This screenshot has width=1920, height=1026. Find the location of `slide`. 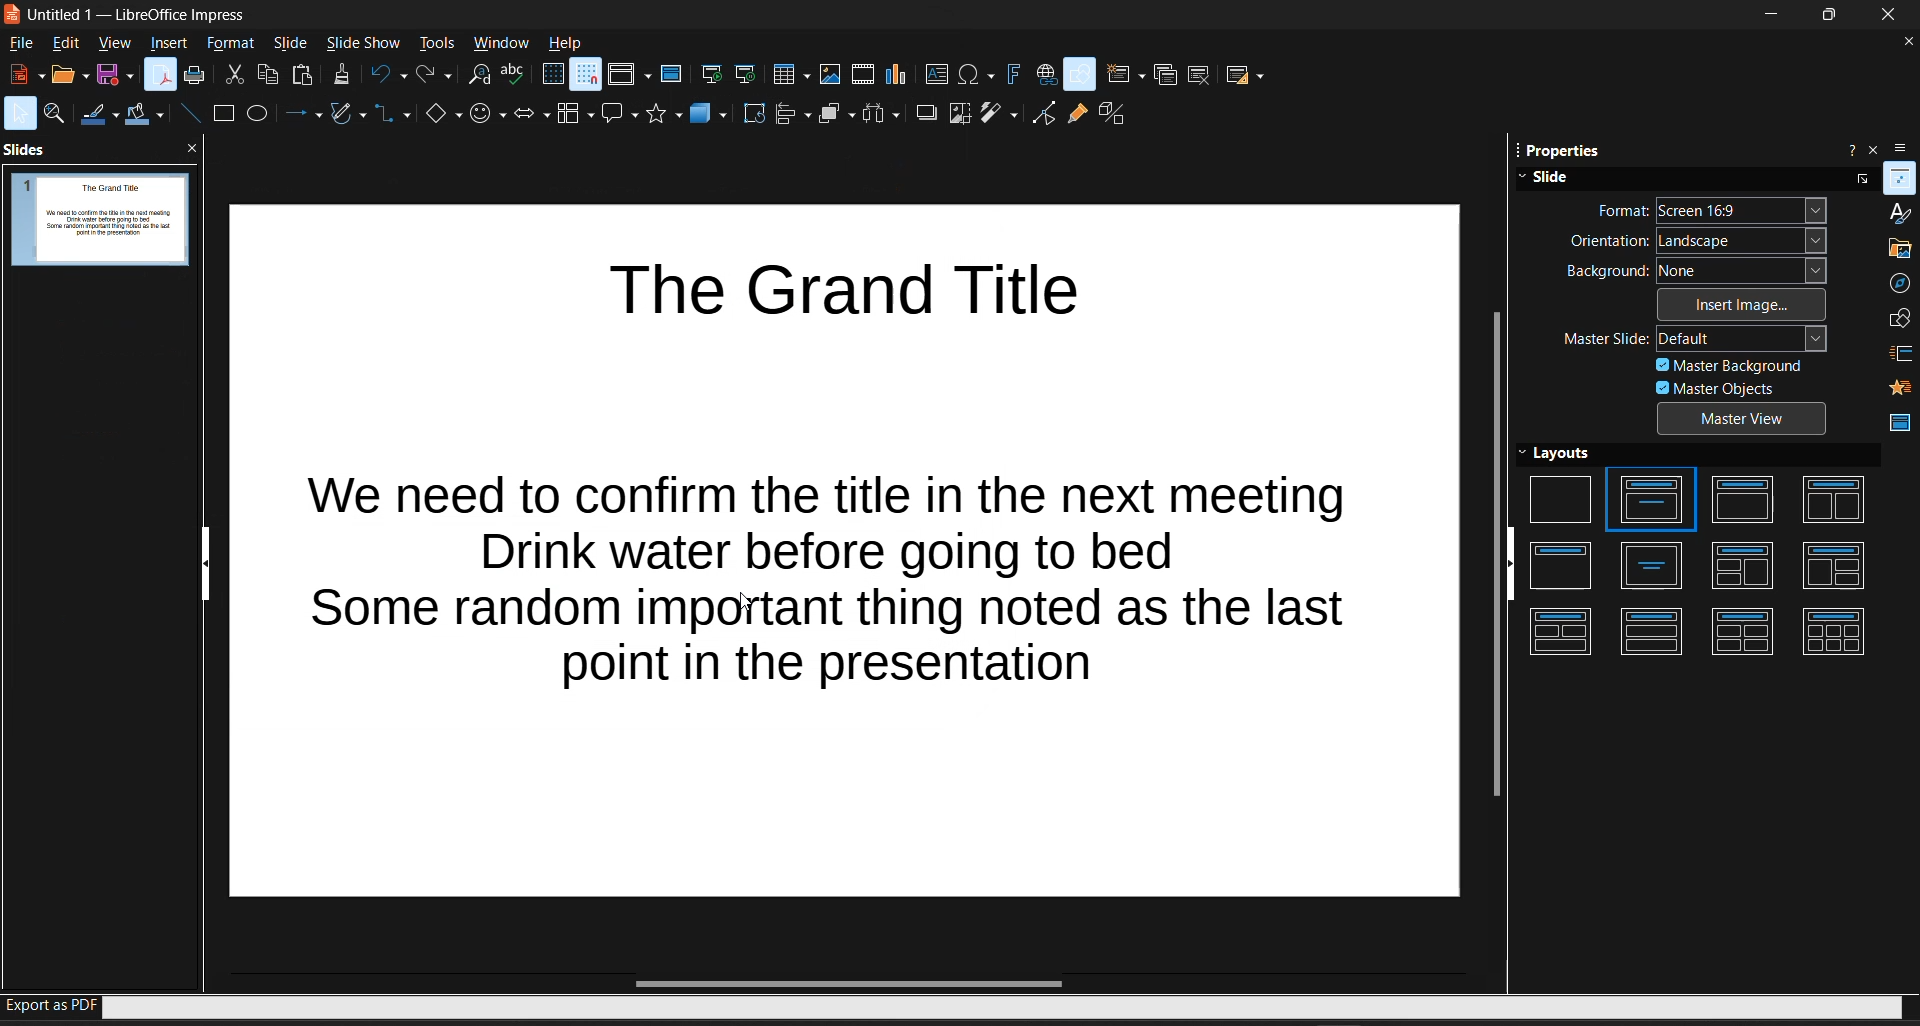

slide is located at coordinates (288, 42).